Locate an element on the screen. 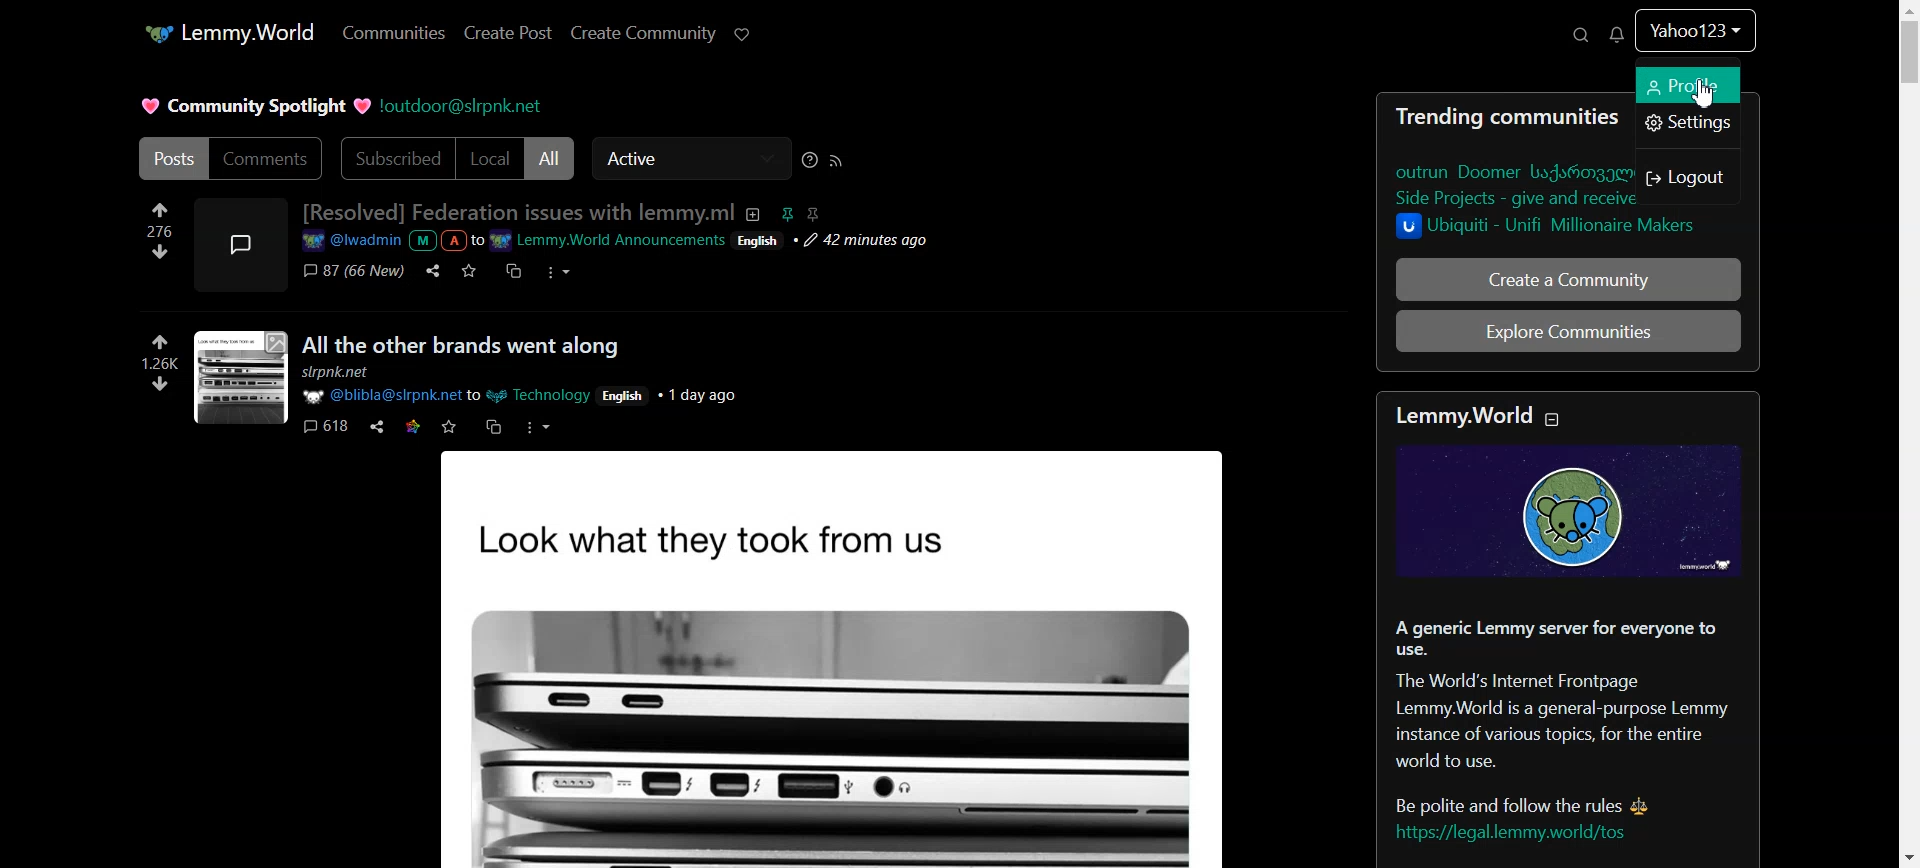 The height and width of the screenshot is (868, 1920). Home page is located at coordinates (229, 33).